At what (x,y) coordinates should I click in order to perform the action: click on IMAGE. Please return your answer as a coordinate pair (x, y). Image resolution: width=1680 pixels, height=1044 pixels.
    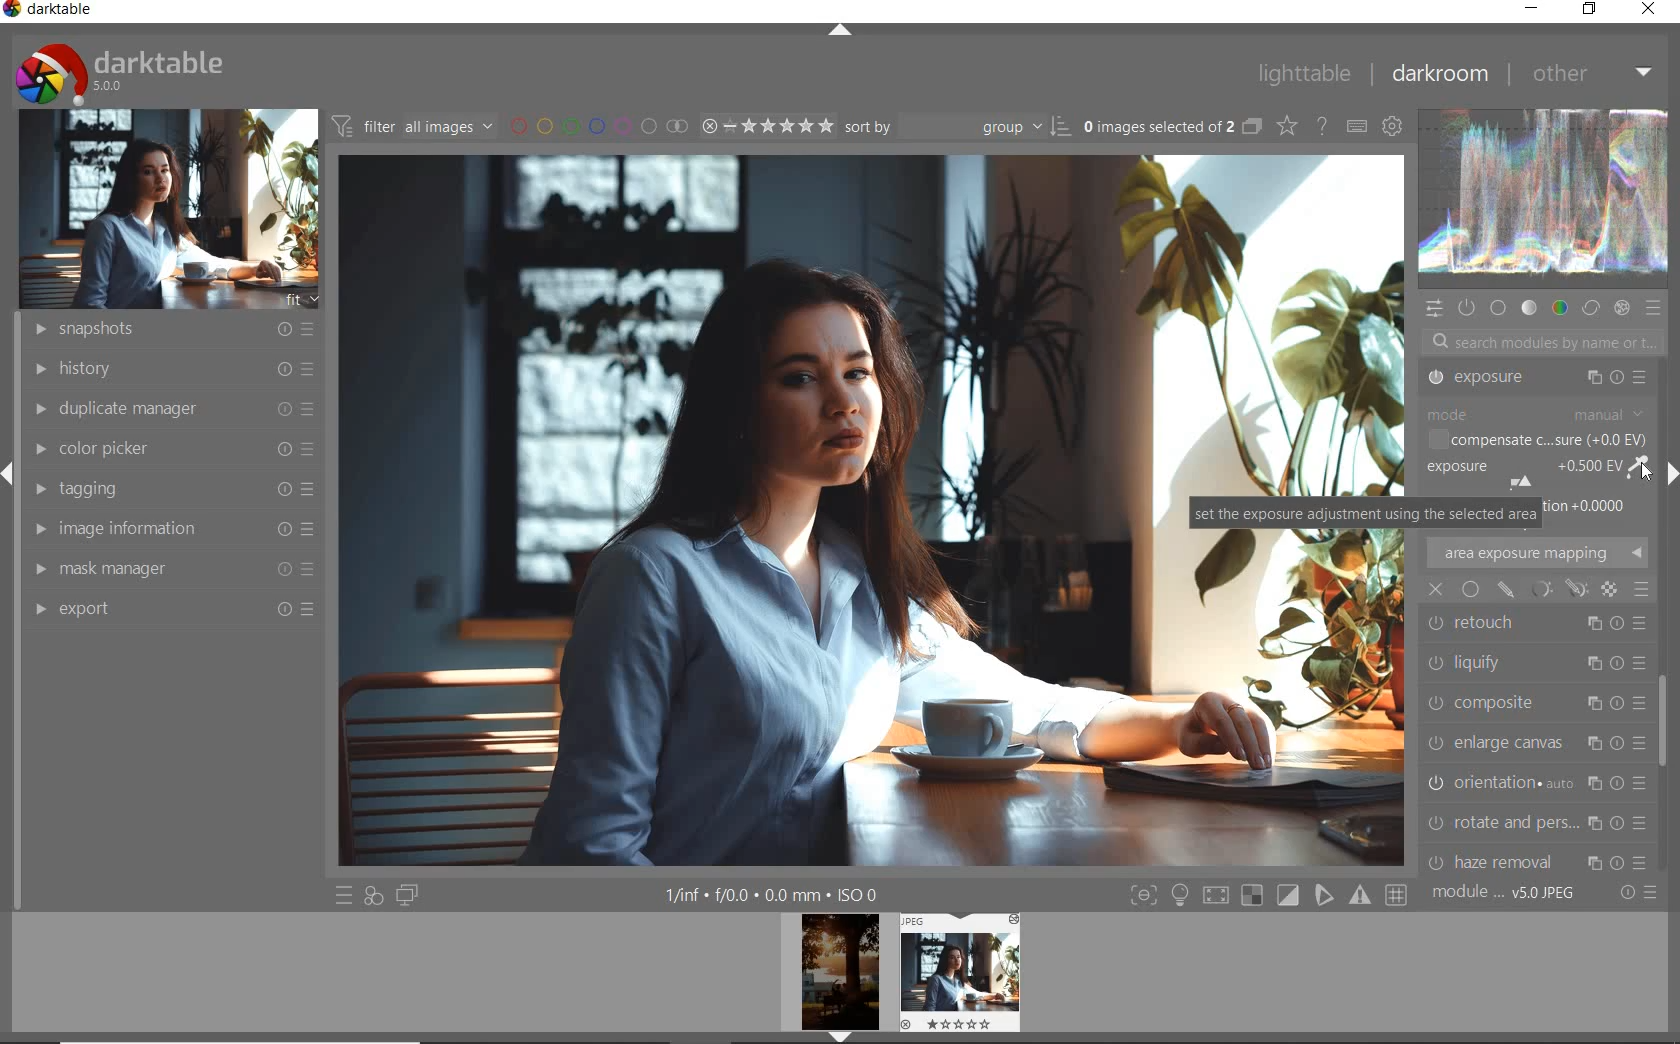
    Looking at the image, I should click on (164, 208).